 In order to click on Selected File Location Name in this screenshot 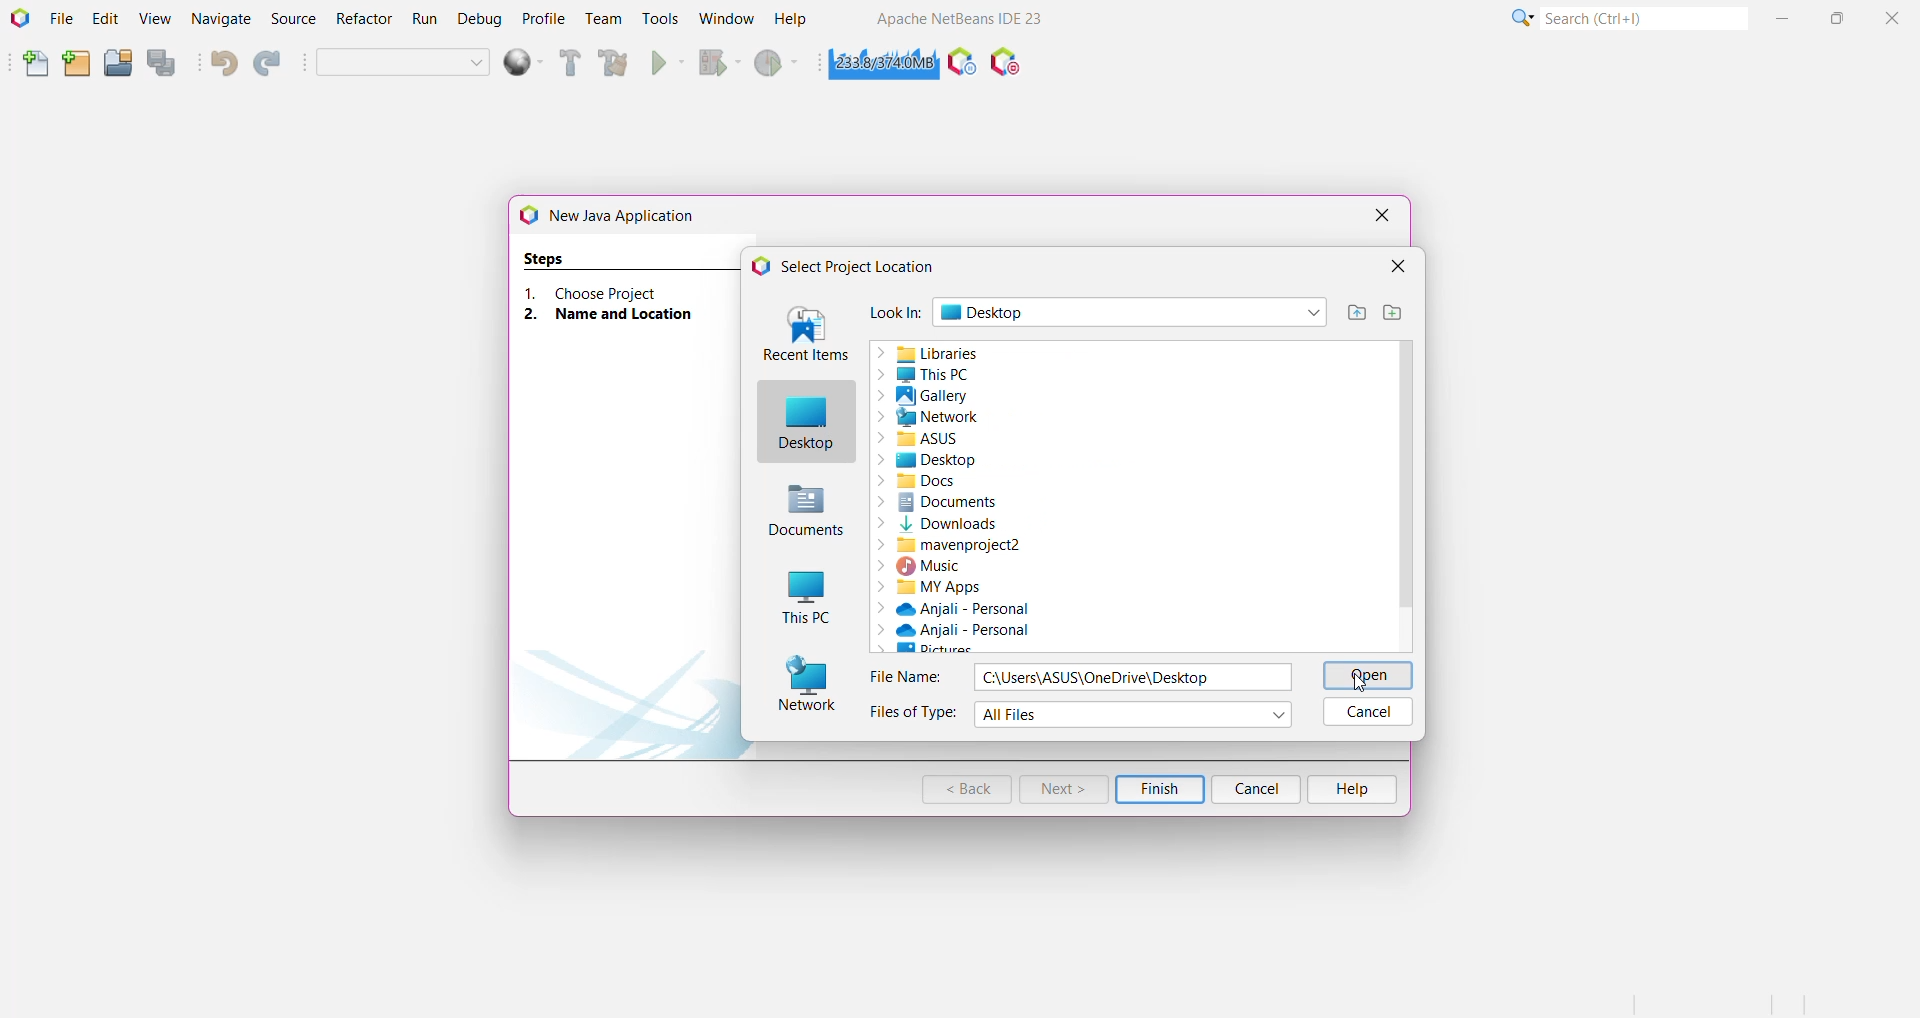, I will do `click(1134, 677)`.